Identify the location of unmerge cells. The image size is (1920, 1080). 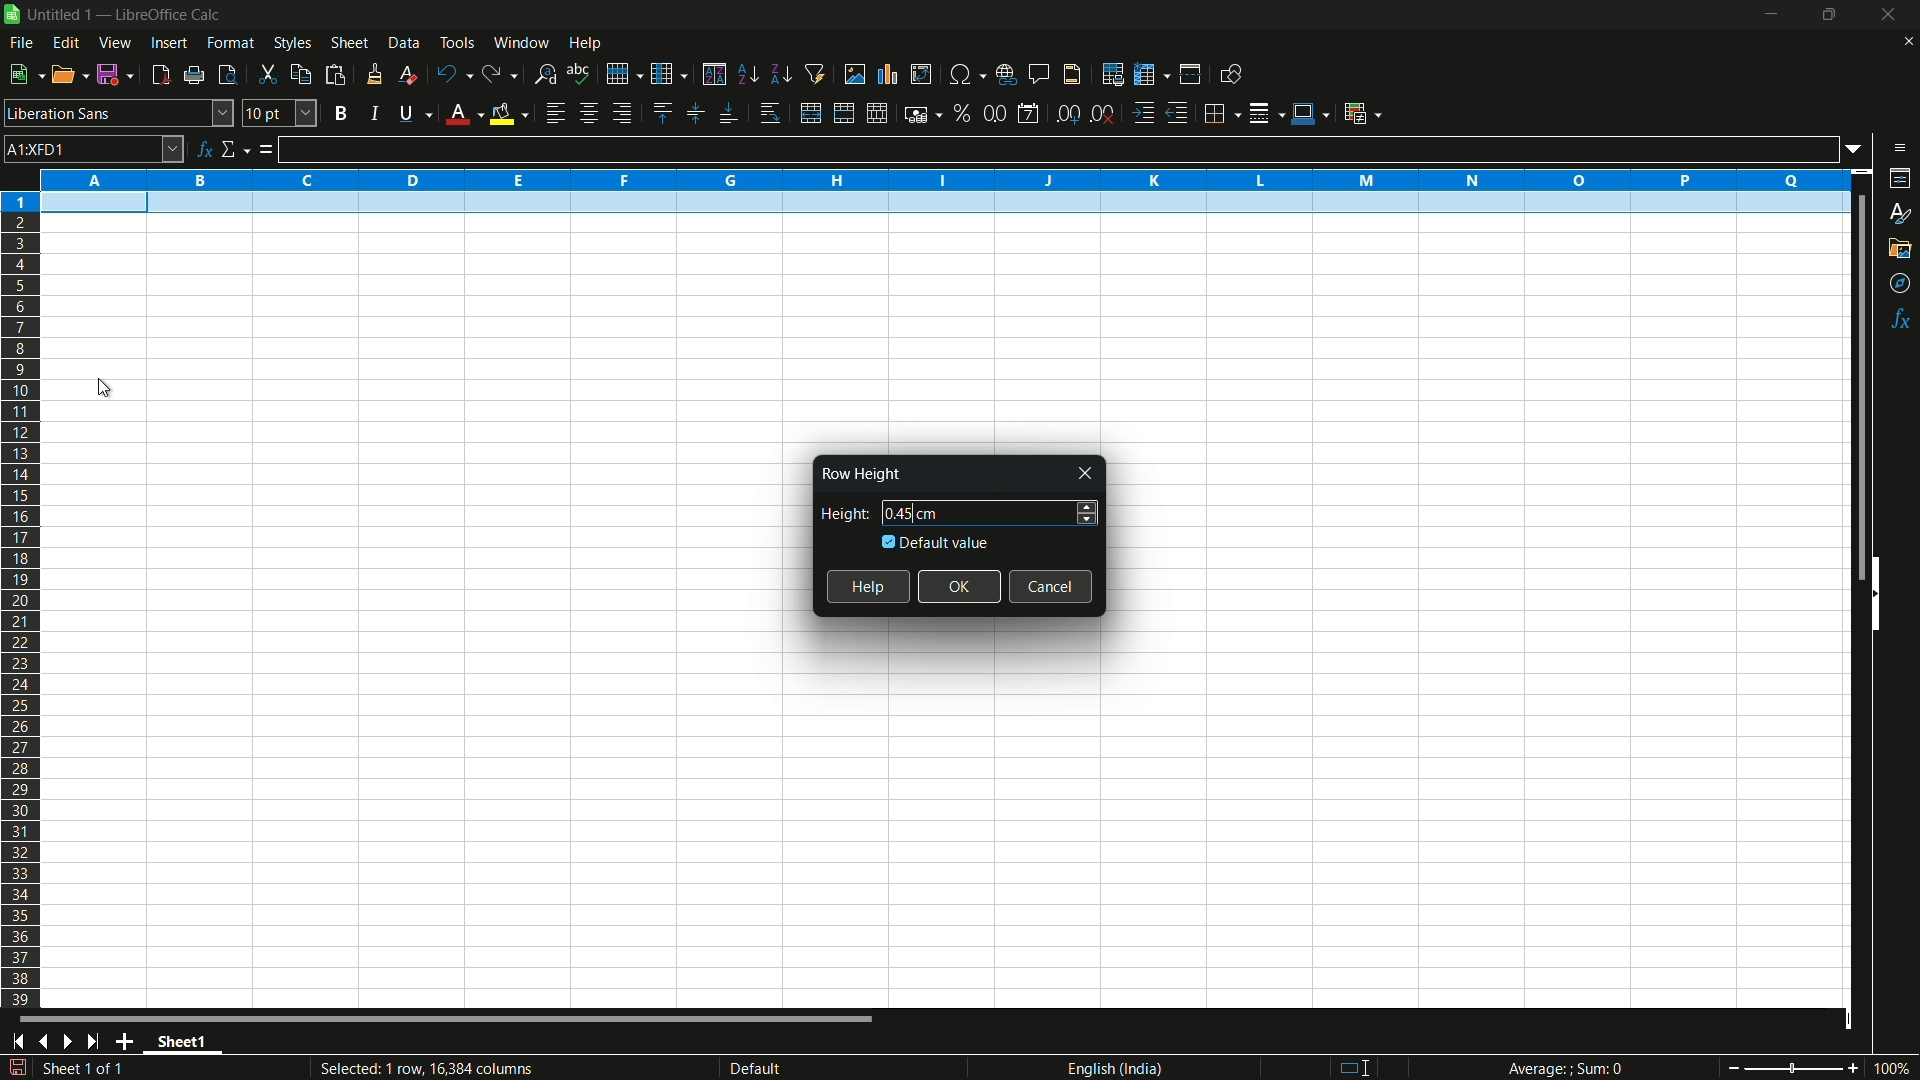
(878, 113).